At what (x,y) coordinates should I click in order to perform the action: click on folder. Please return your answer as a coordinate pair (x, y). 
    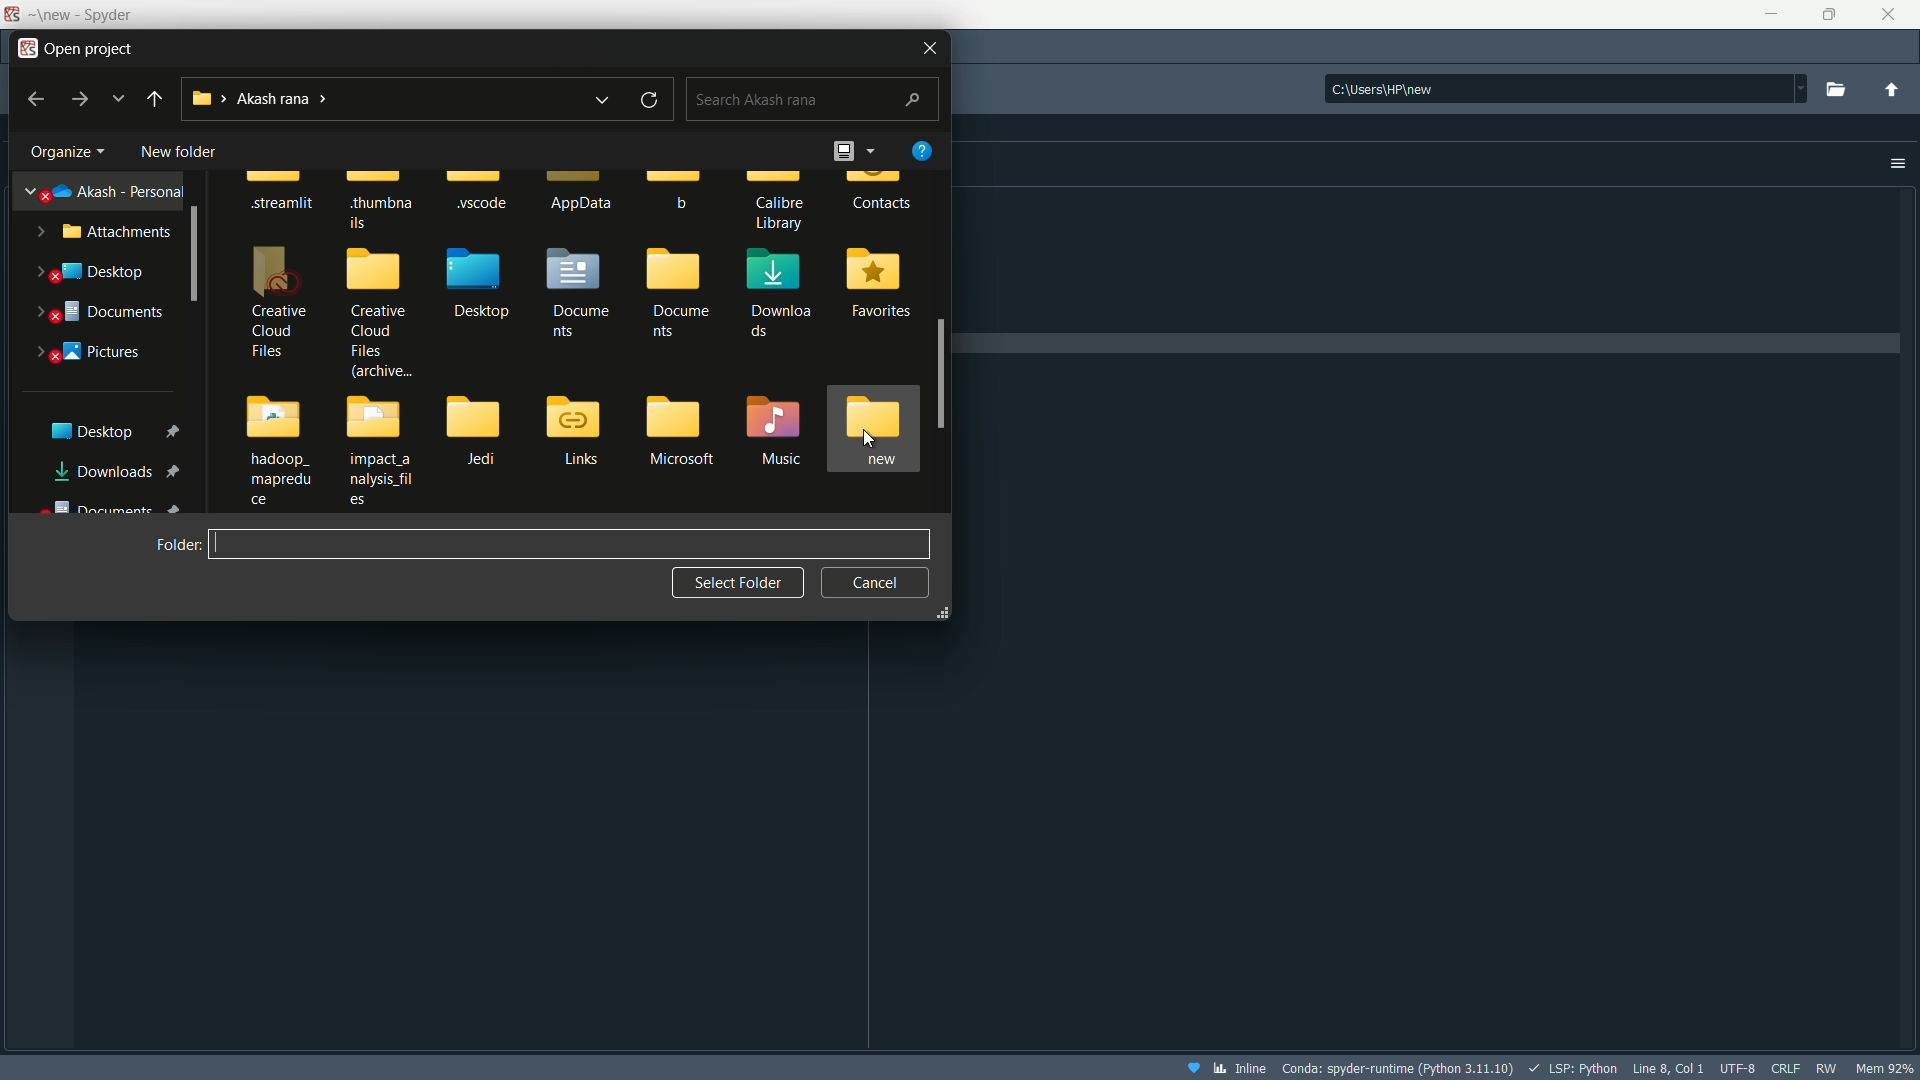
    Looking at the image, I should click on (177, 543).